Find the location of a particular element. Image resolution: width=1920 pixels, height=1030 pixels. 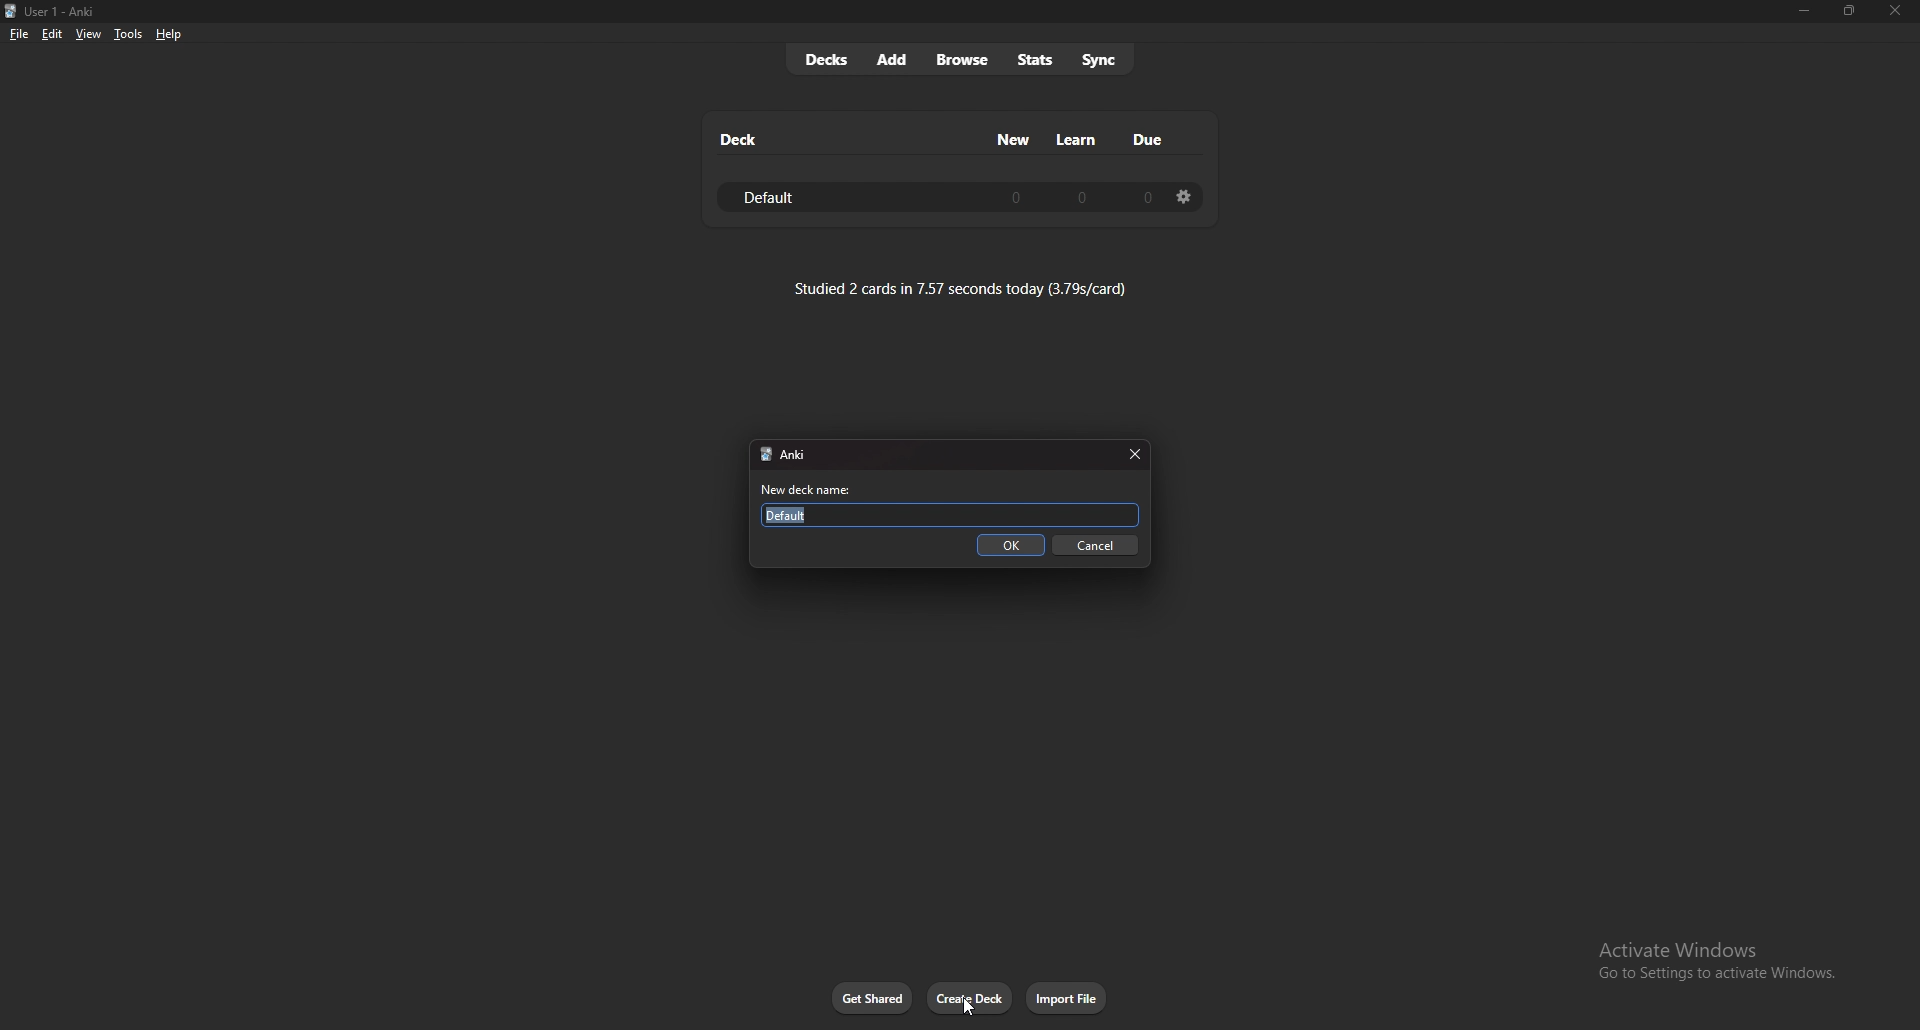

sync is located at coordinates (1101, 58).